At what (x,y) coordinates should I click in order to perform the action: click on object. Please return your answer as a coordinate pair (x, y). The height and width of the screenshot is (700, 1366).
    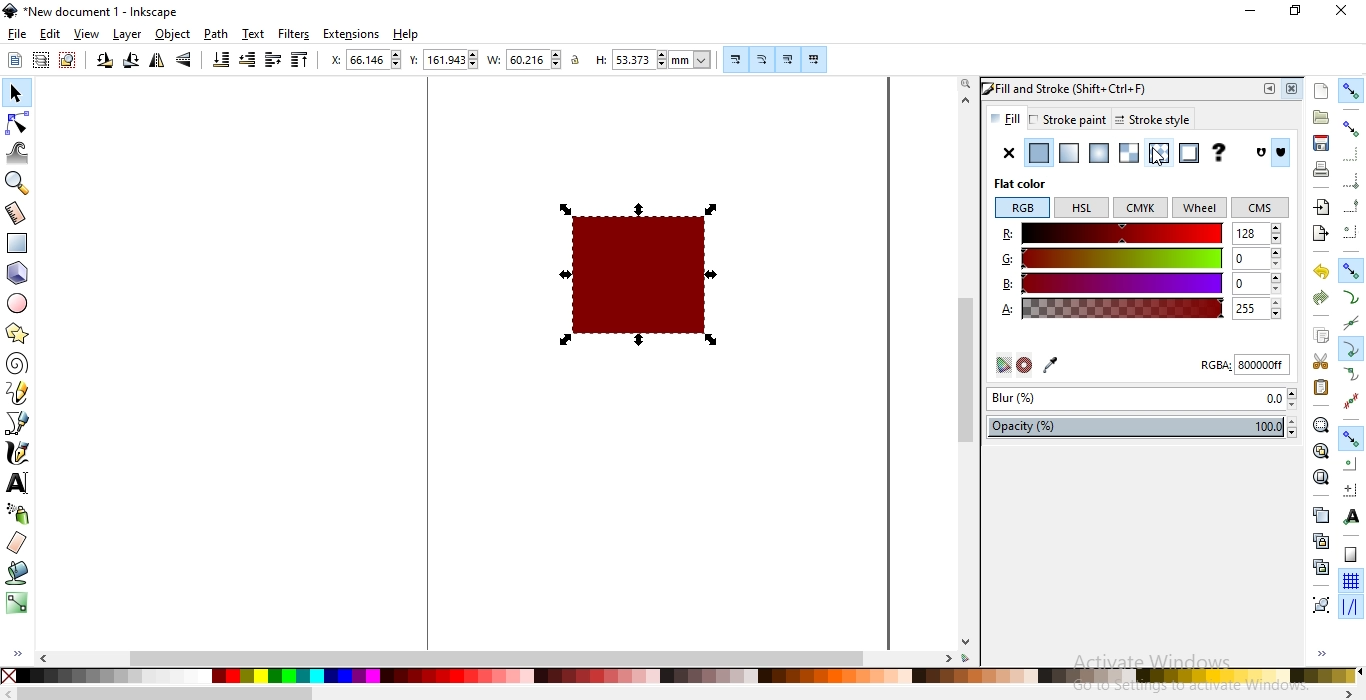
    Looking at the image, I should click on (174, 35).